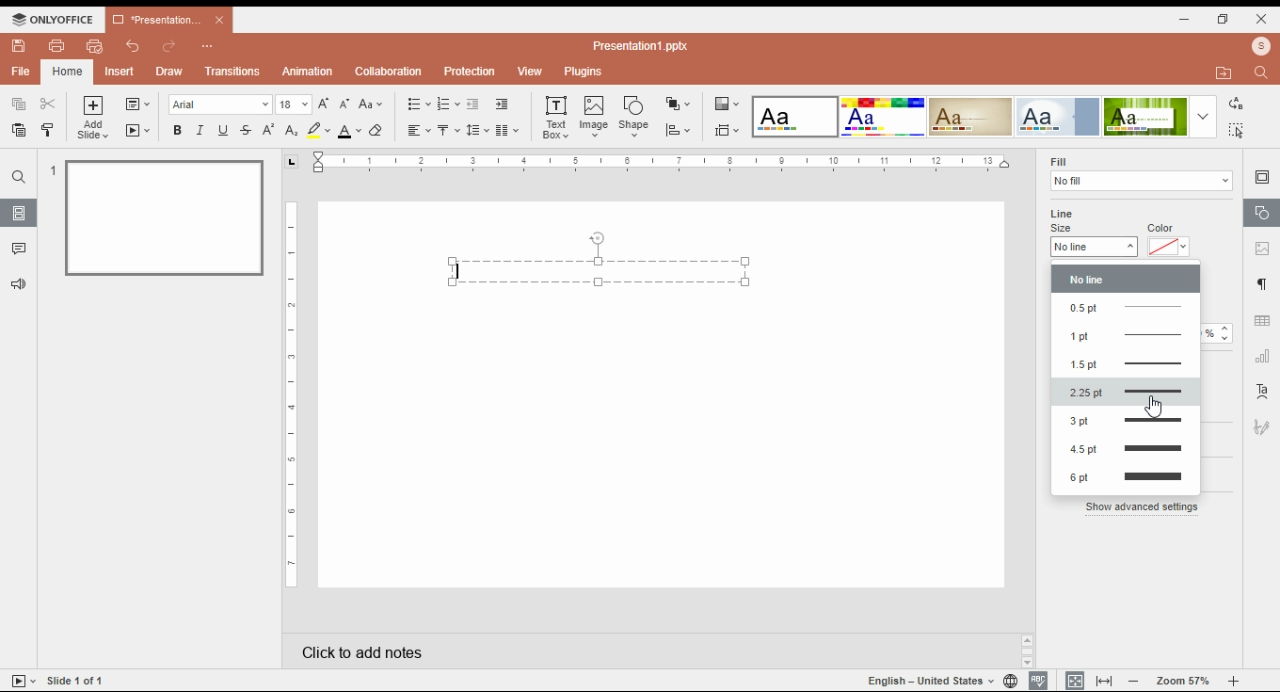 The width and height of the screenshot is (1280, 692). Describe the element at coordinates (93, 118) in the screenshot. I see `add slide` at that location.